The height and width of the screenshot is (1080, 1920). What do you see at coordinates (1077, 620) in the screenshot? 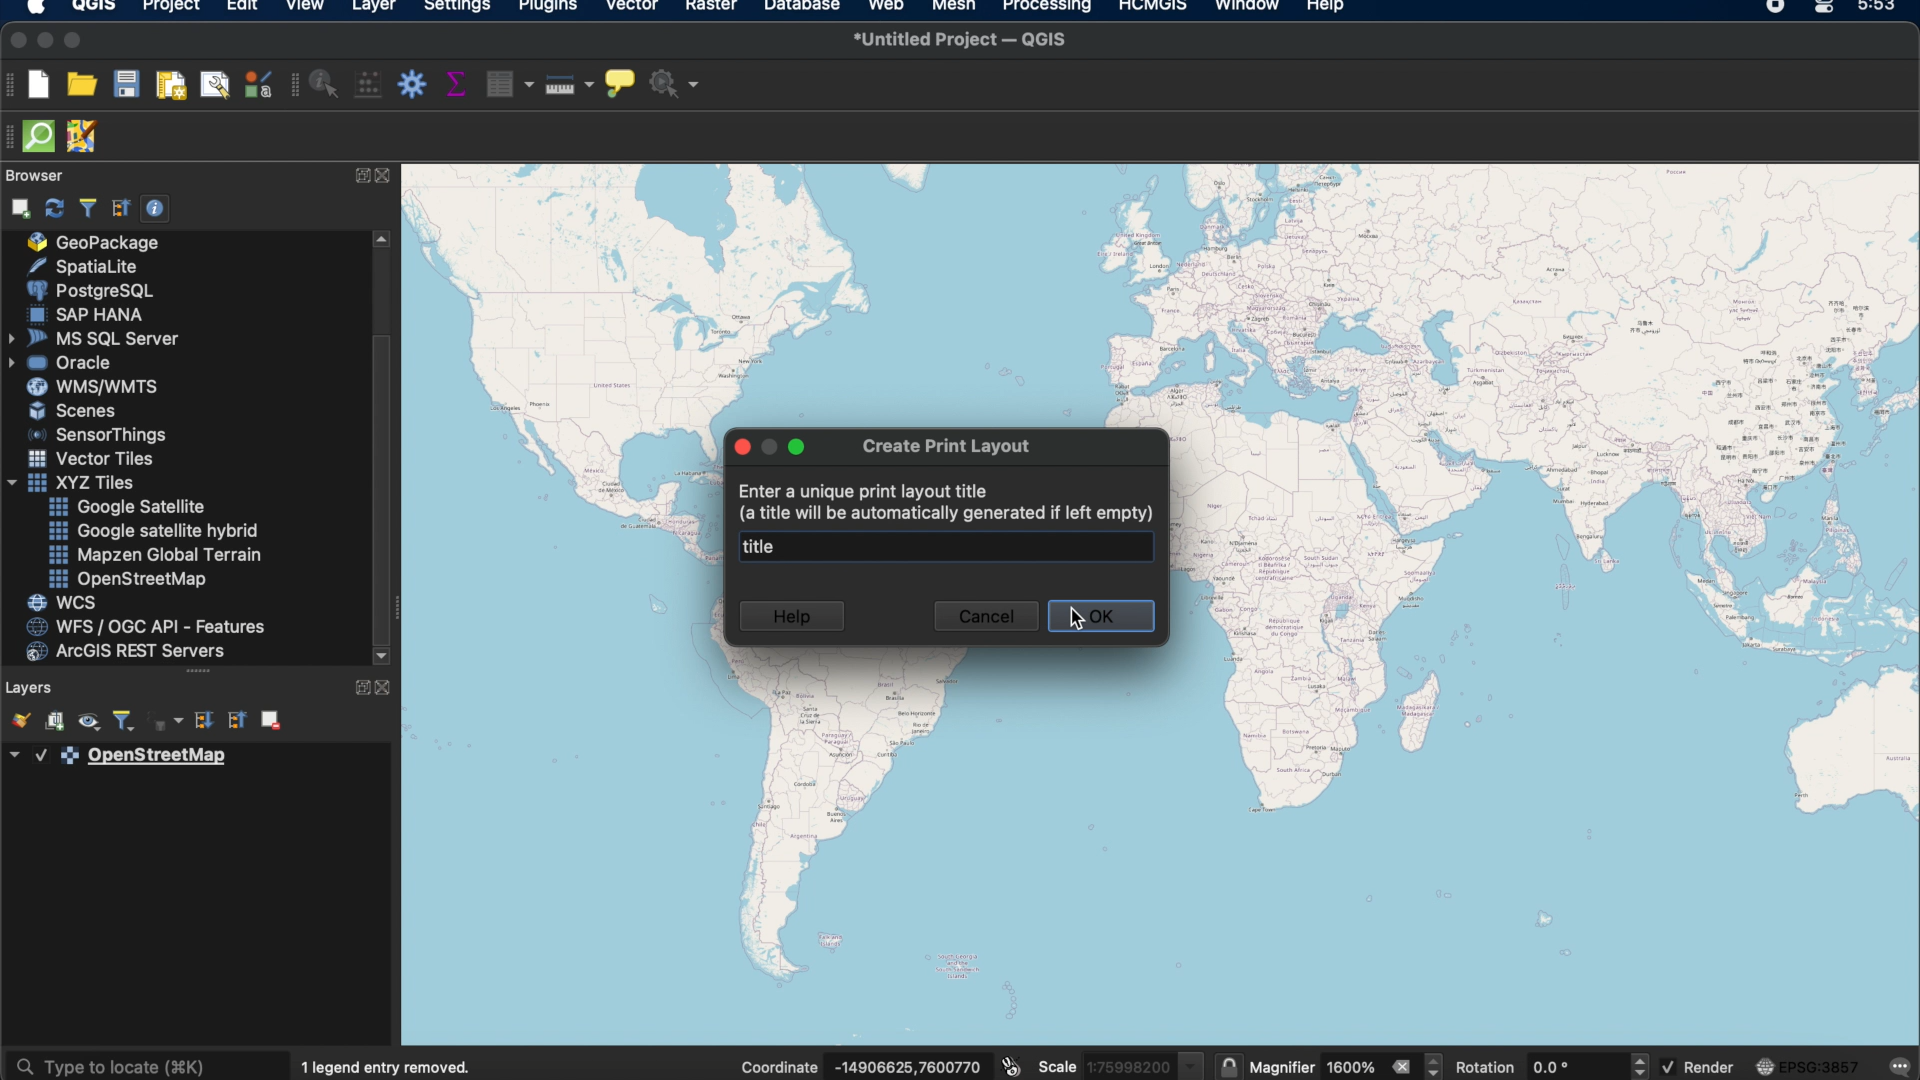
I see `cursor` at bounding box center [1077, 620].